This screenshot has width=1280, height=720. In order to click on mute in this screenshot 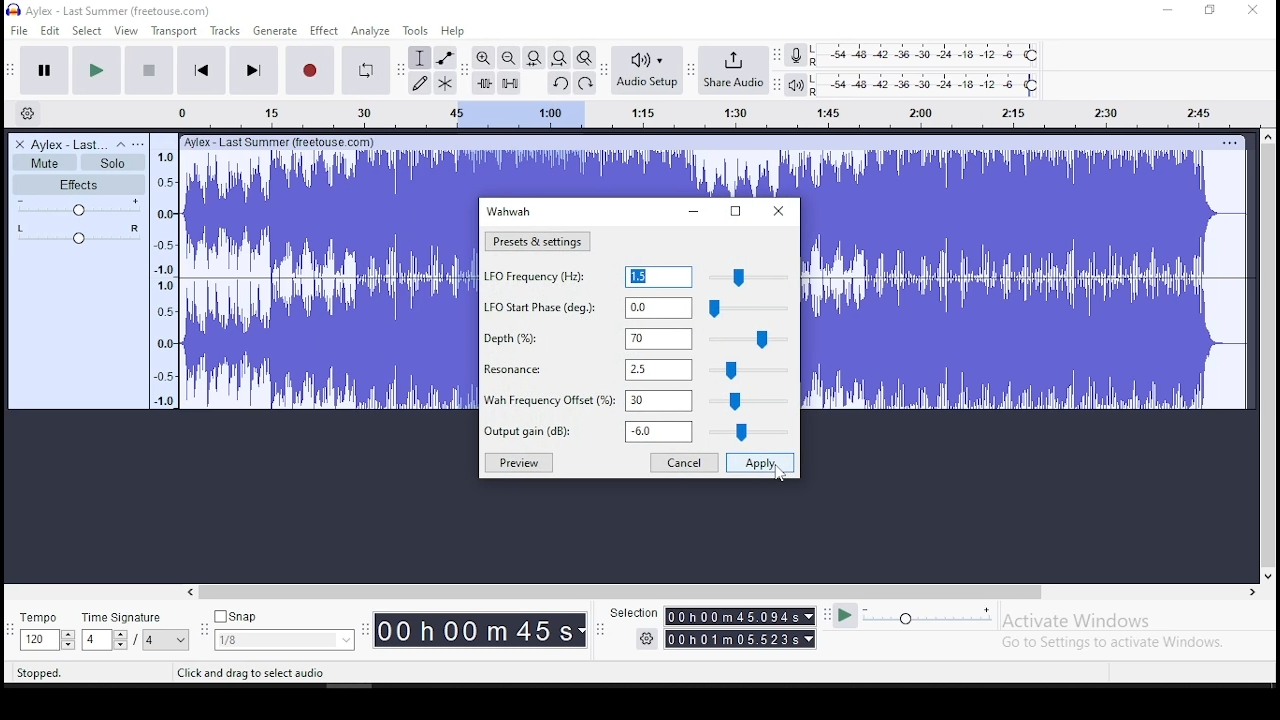, I will do `click(45, 162)`.